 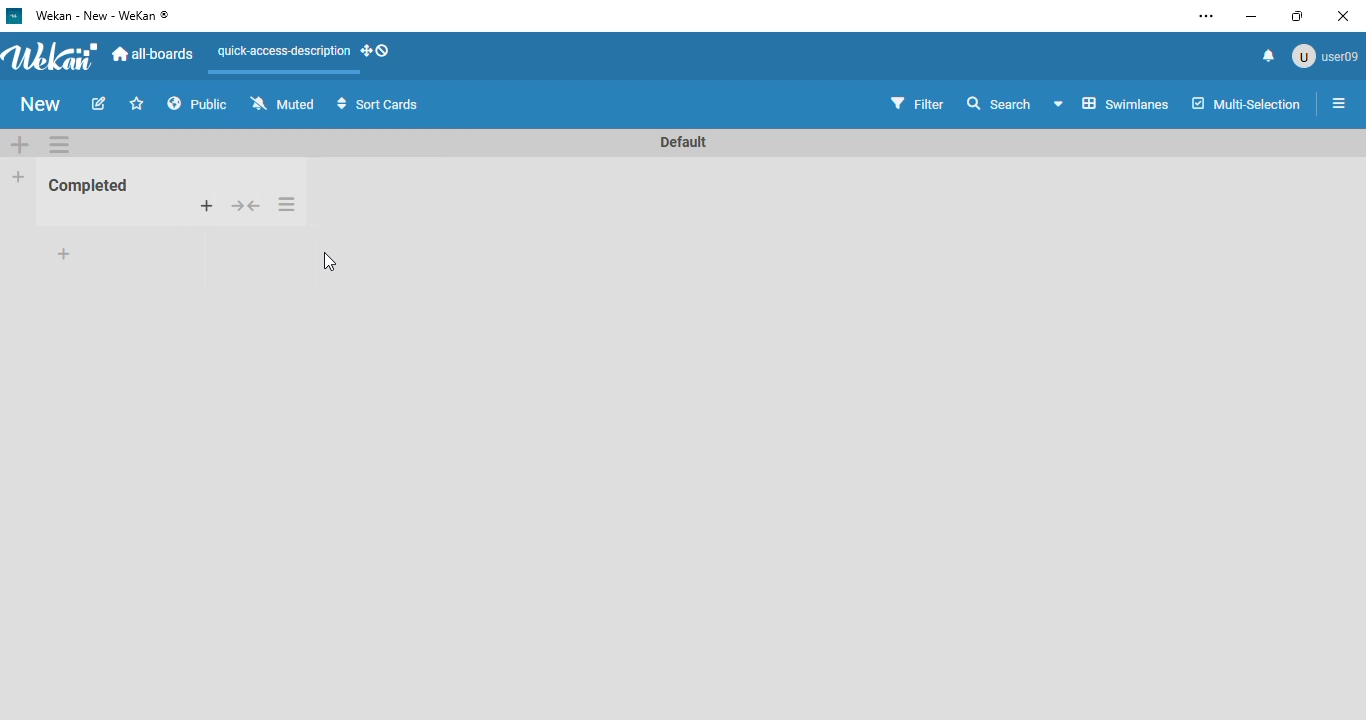 What do you see at coordinates (137, 104) in the screenshot?
I see `click to star this board` at bounding box center [137, 104].